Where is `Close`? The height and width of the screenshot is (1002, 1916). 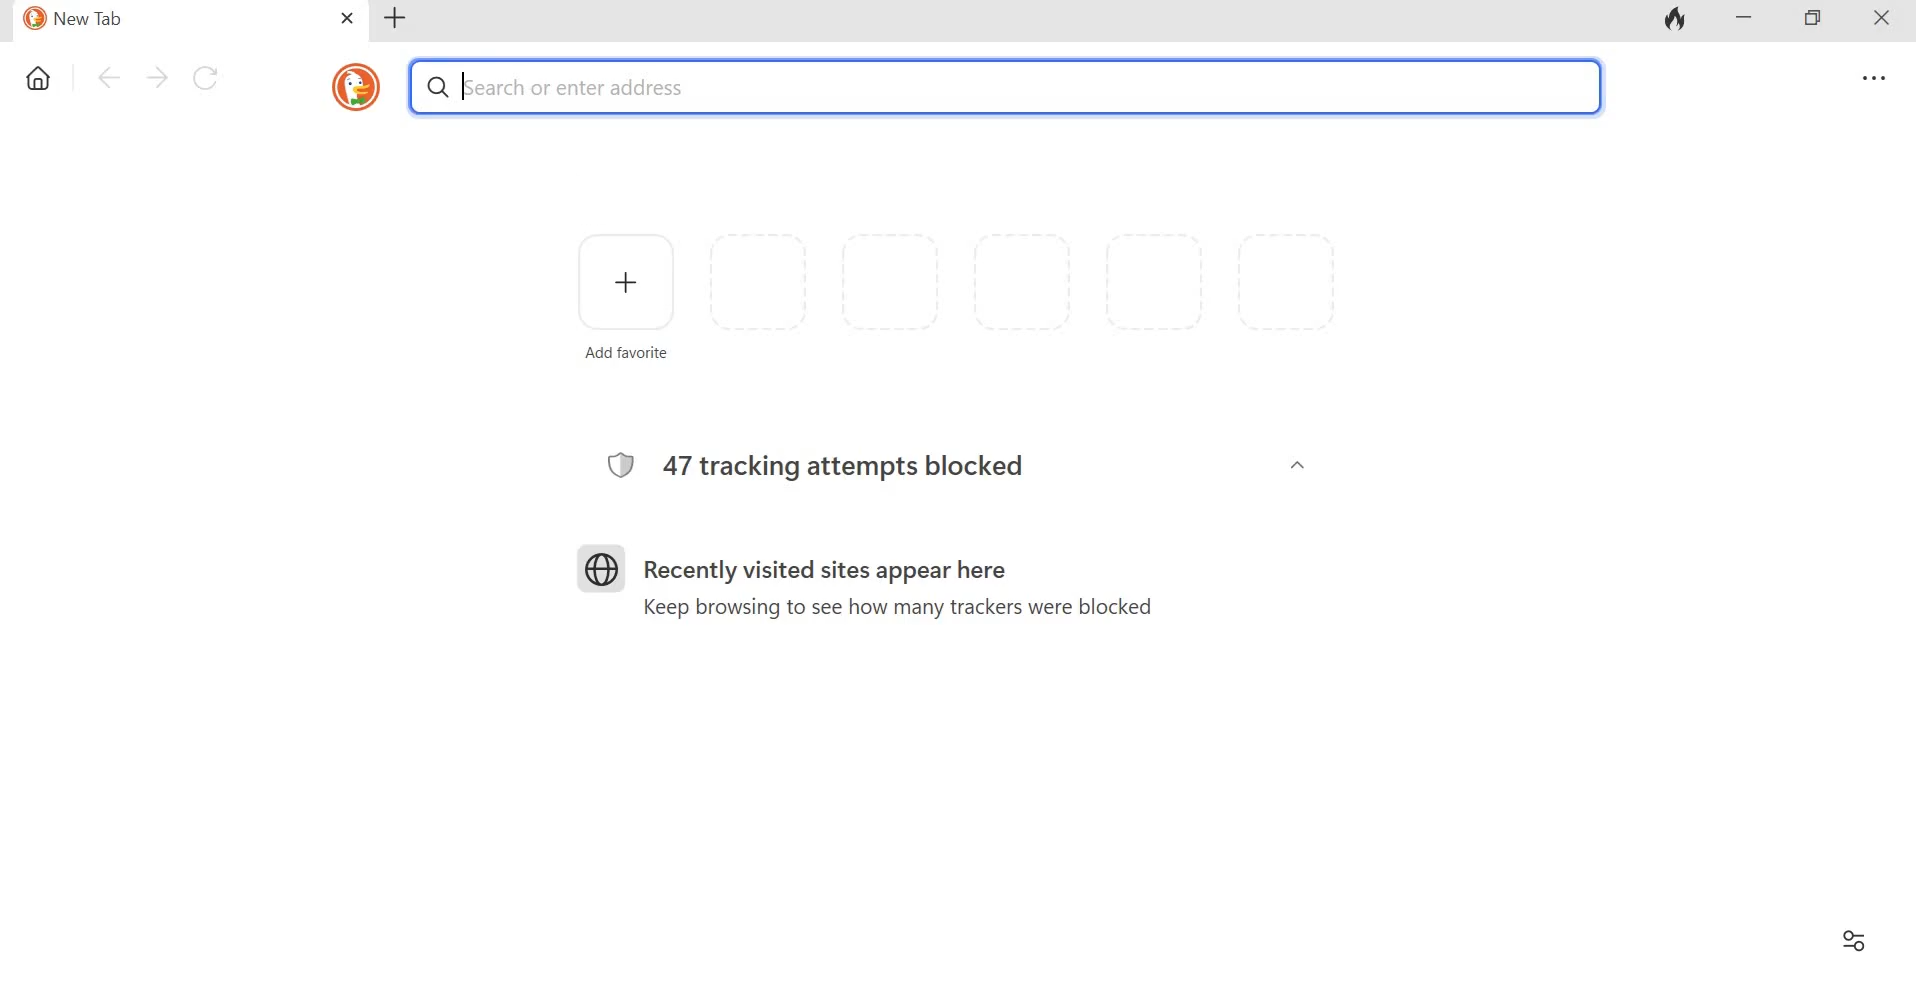
Close is located at coordinates (1885, 20).